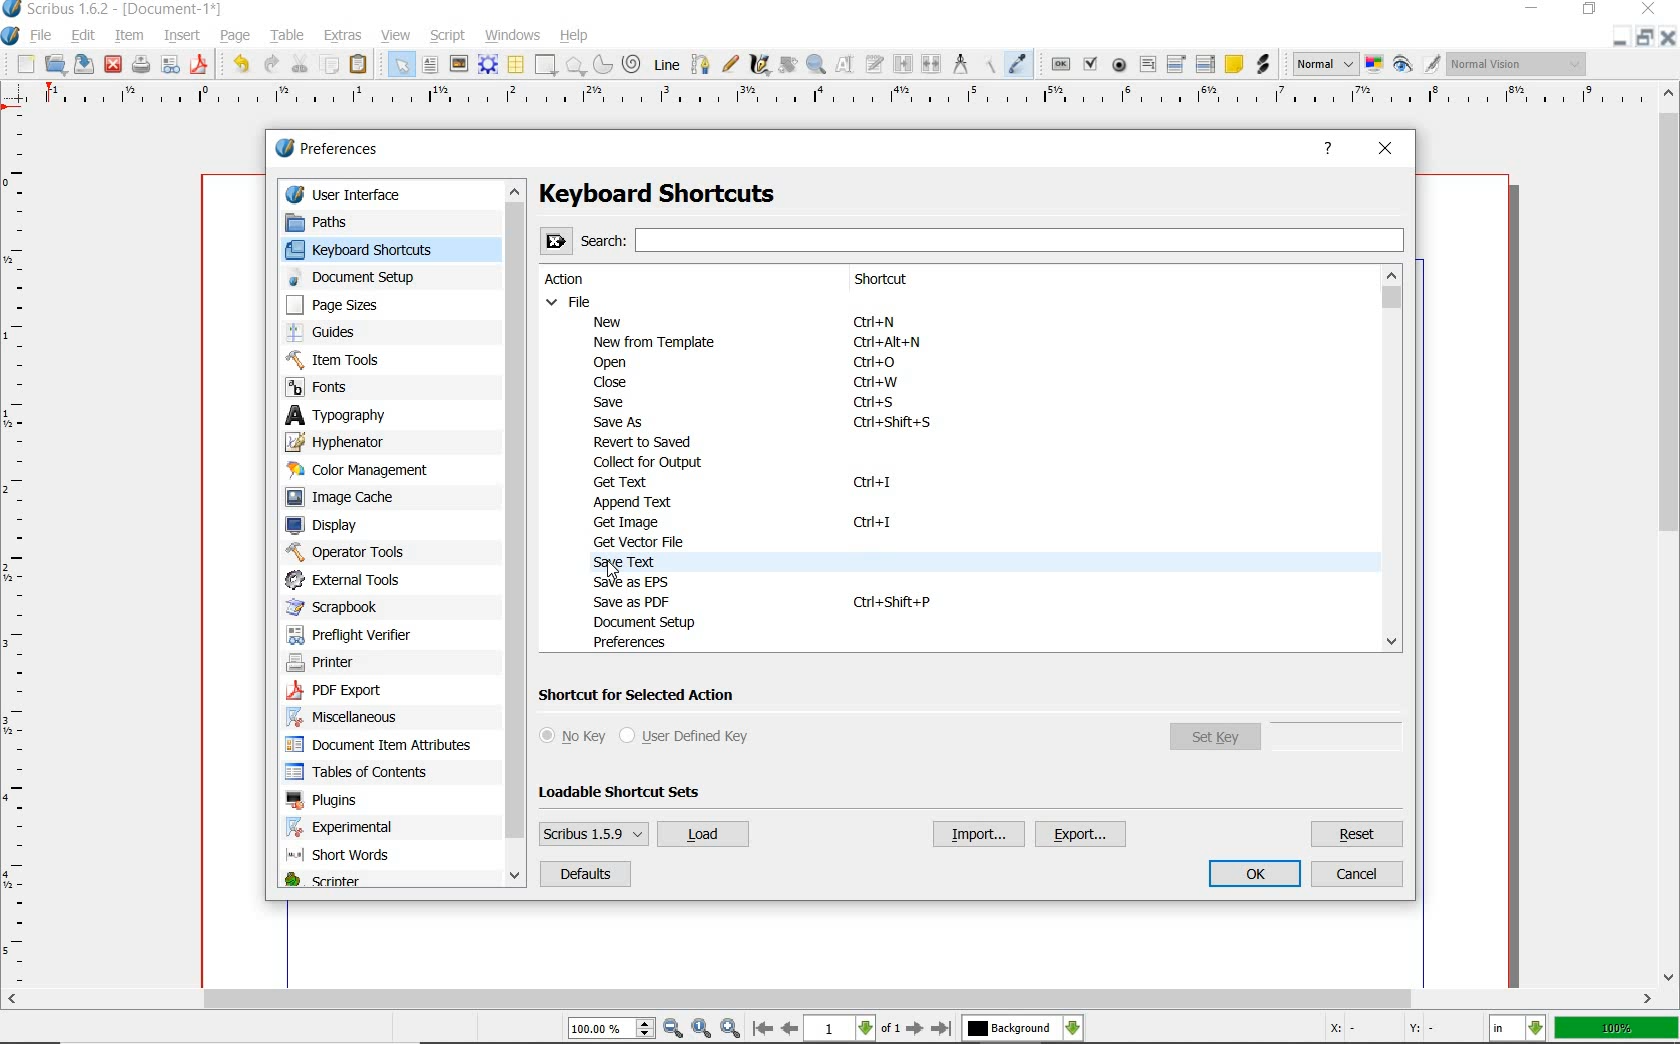  I want to click on mouse pointer, so click(611, 573).